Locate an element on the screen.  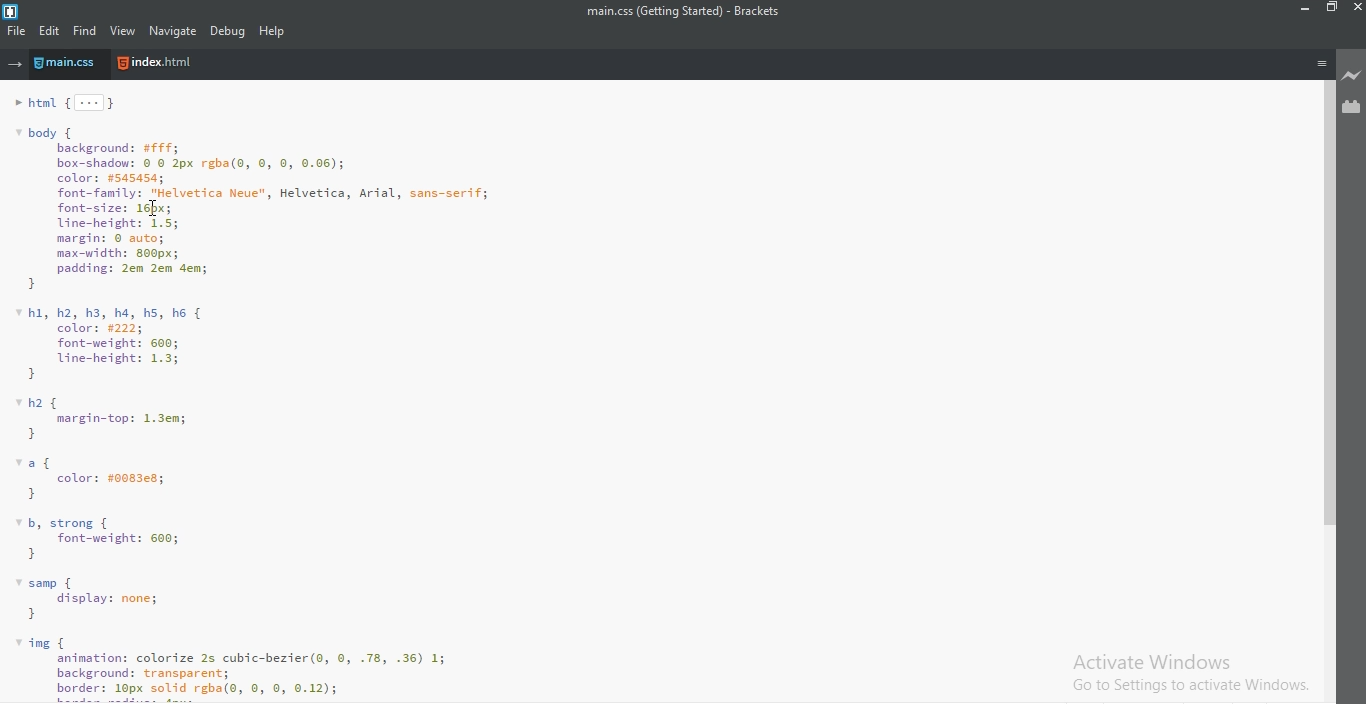
find is located at coordinates (86, 31).